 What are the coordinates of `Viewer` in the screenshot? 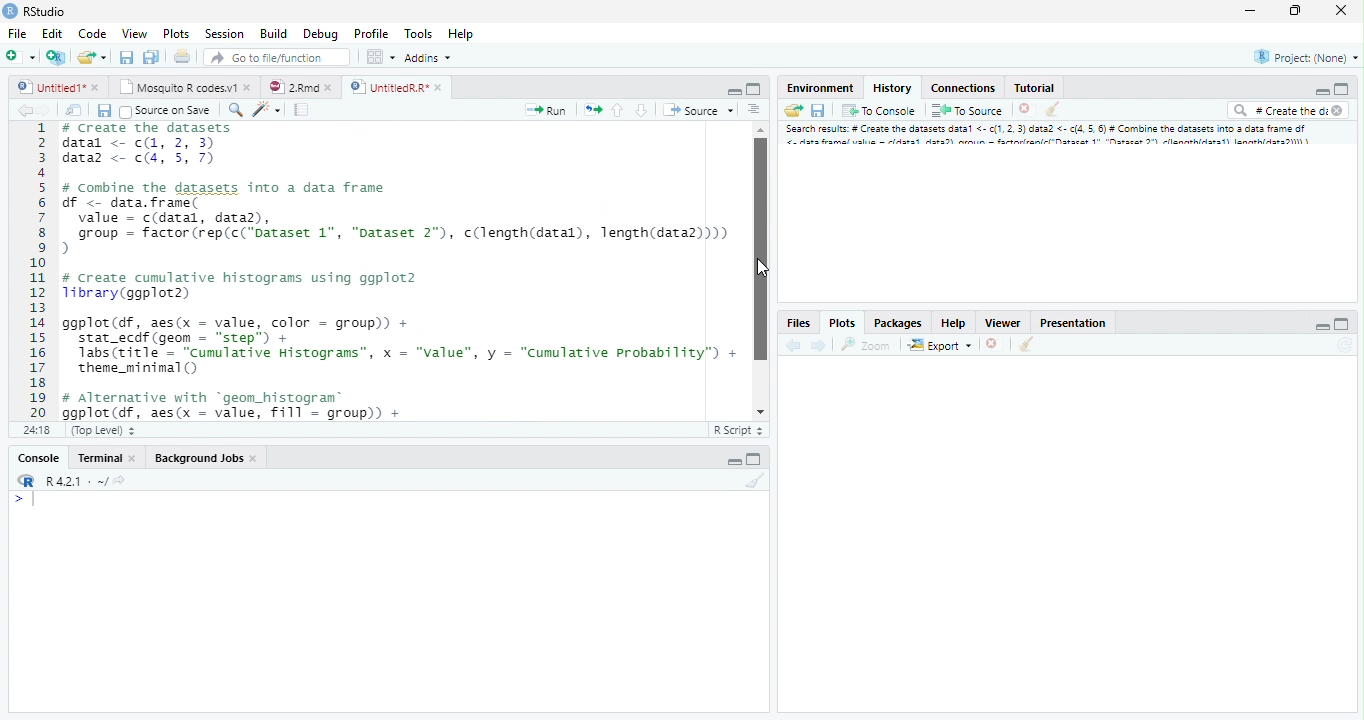 It's located at (1002, 323).